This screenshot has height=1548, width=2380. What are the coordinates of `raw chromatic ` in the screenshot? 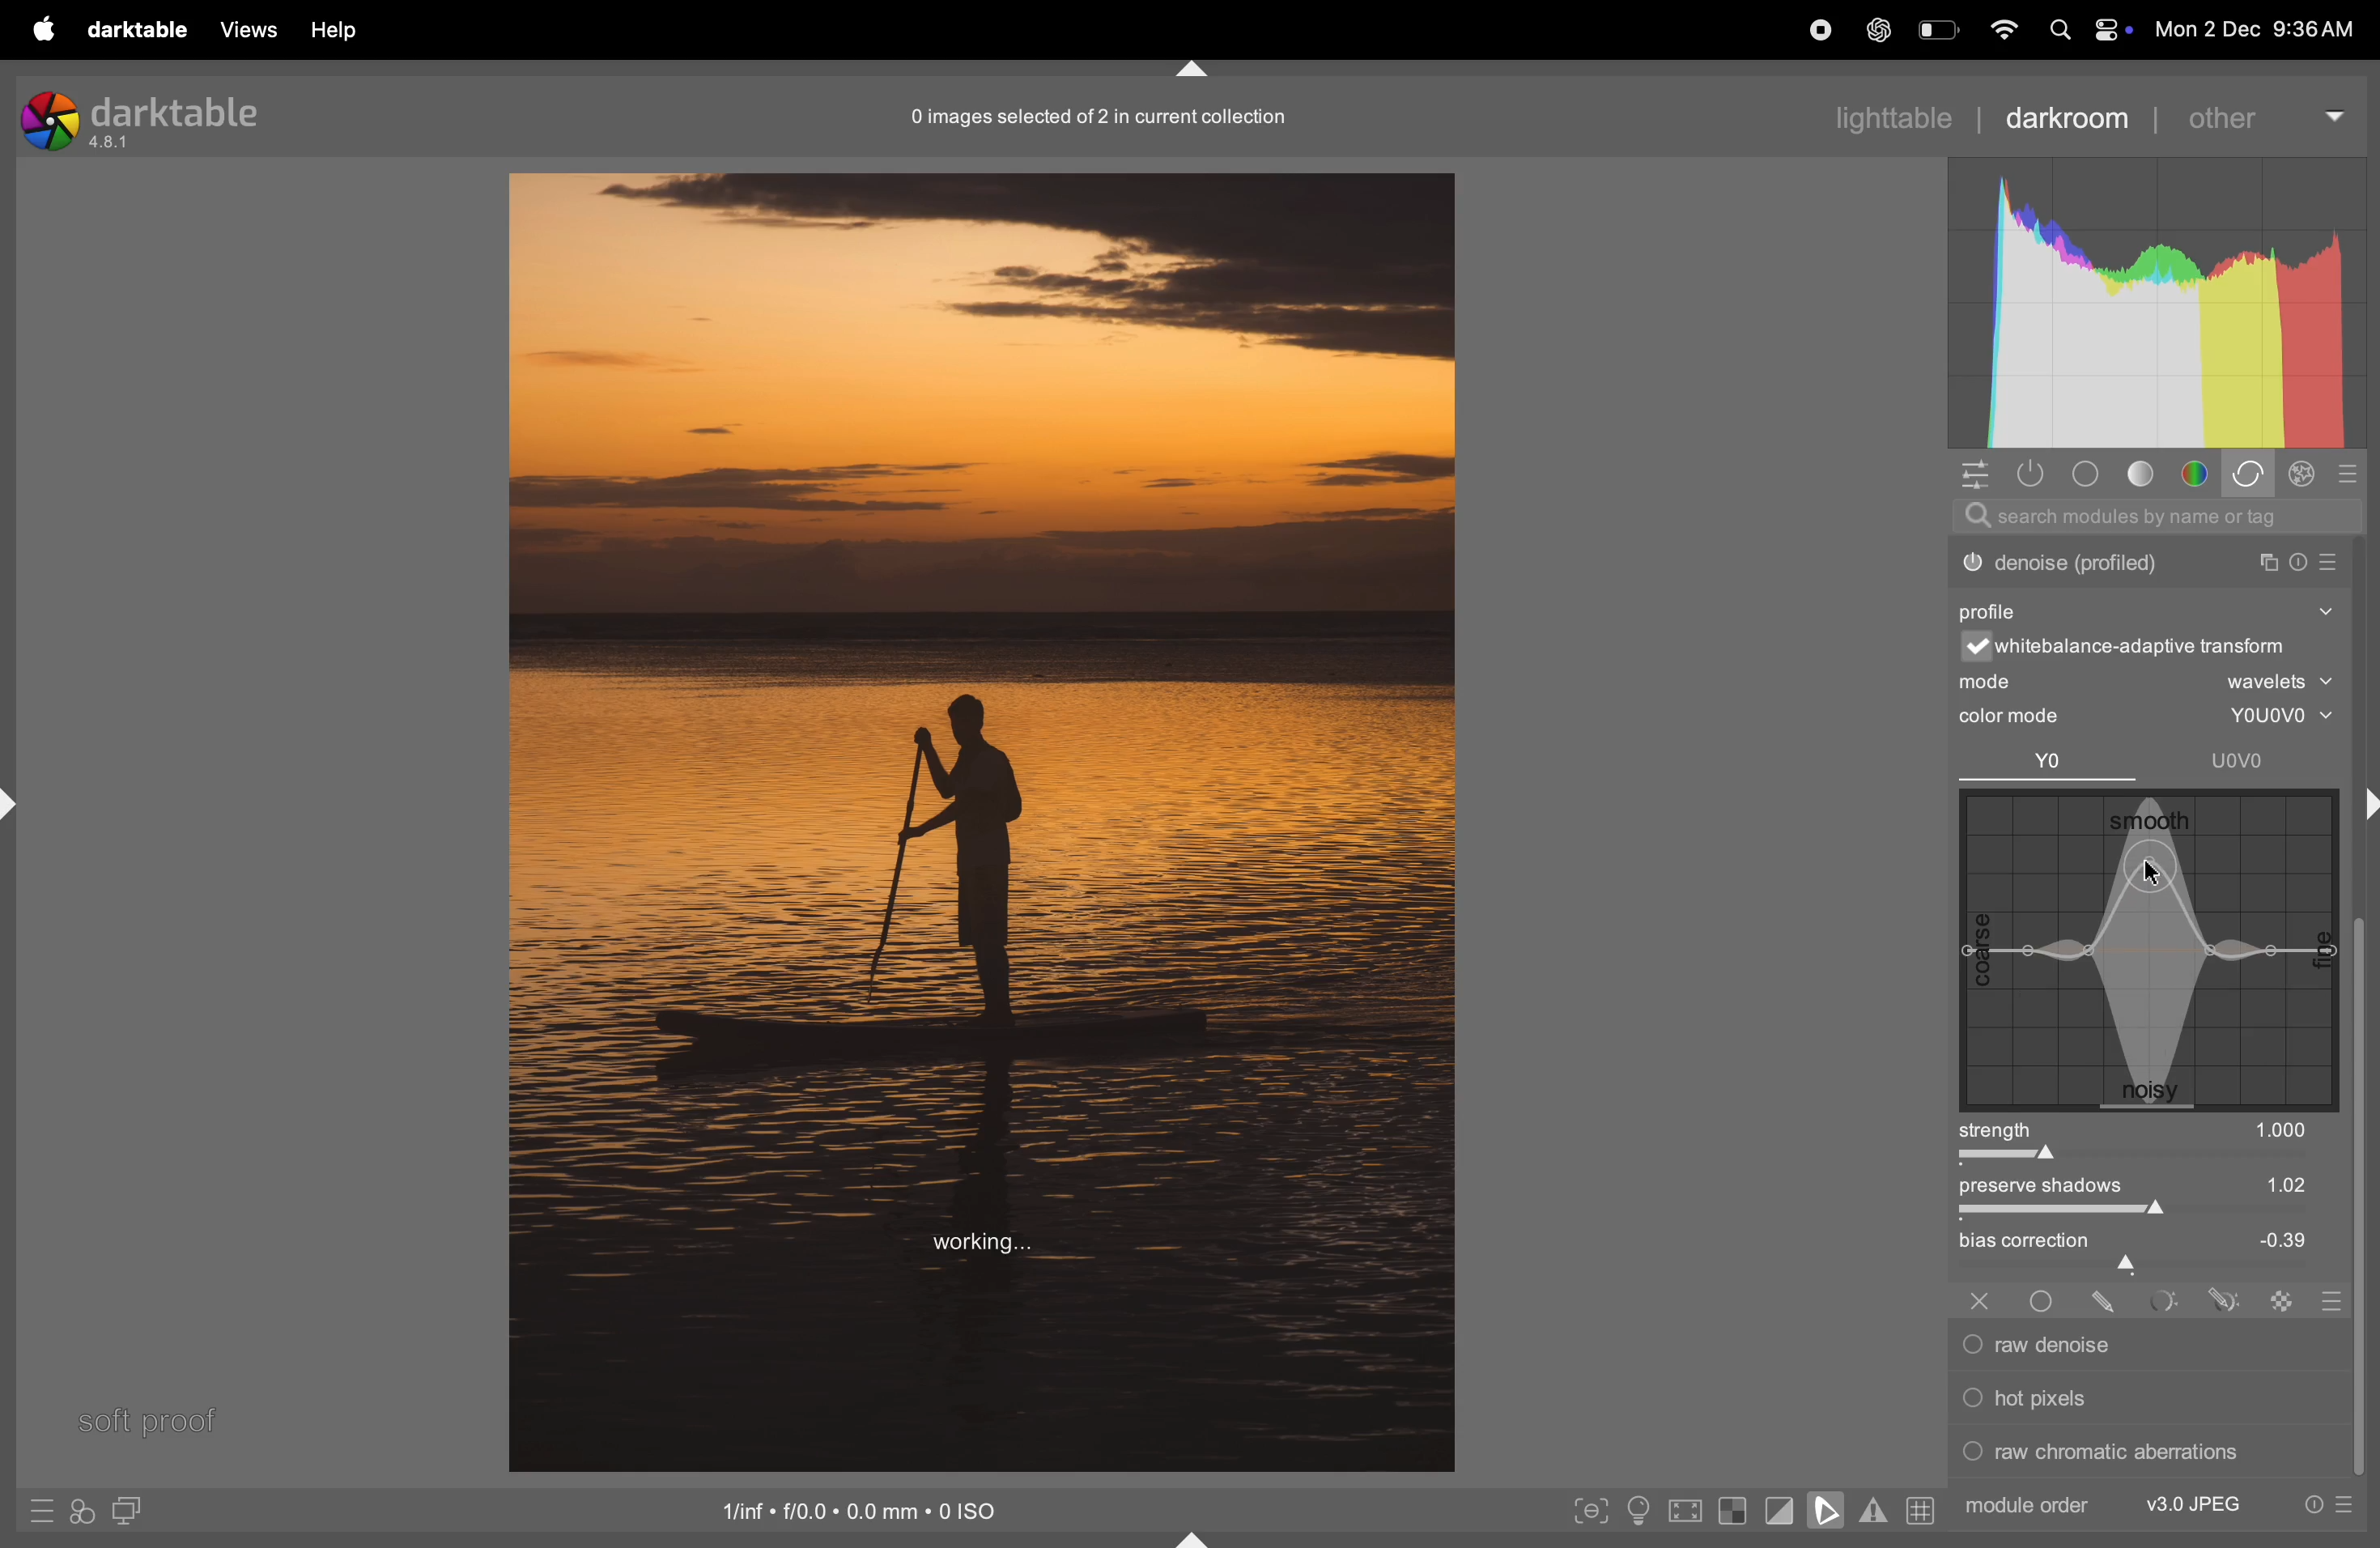 It's located at (2144, 1457).